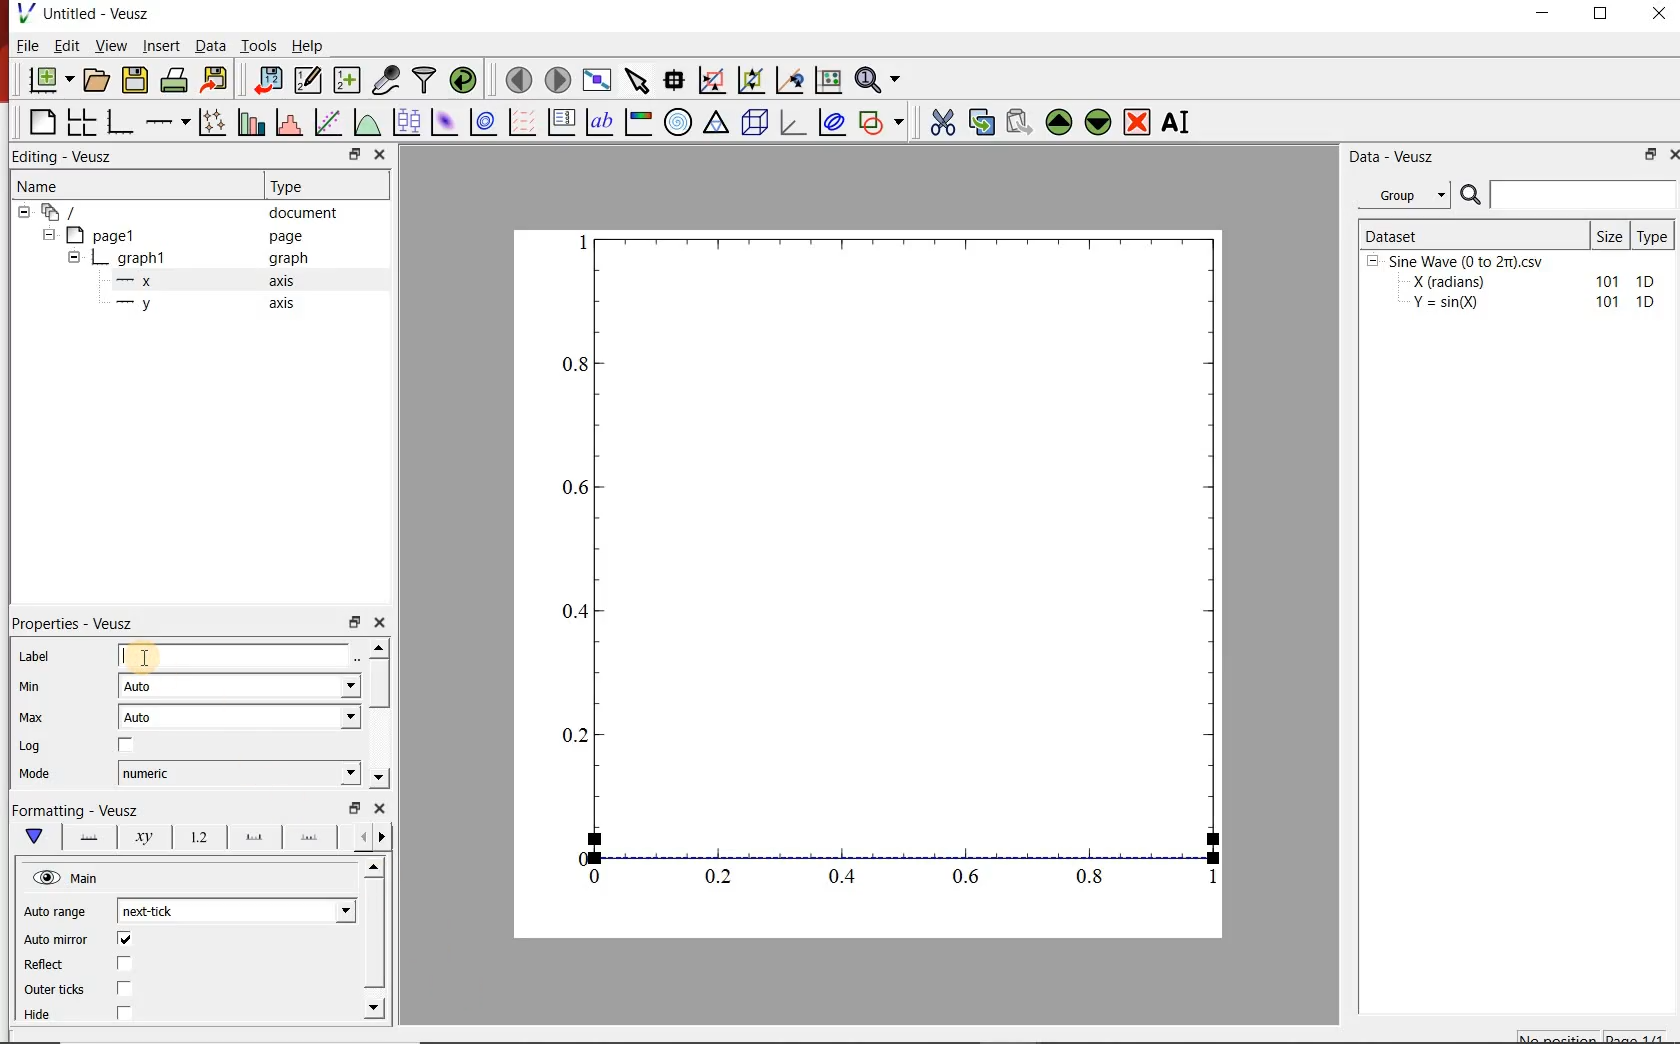  I want to click on copy, so click(981, 120).